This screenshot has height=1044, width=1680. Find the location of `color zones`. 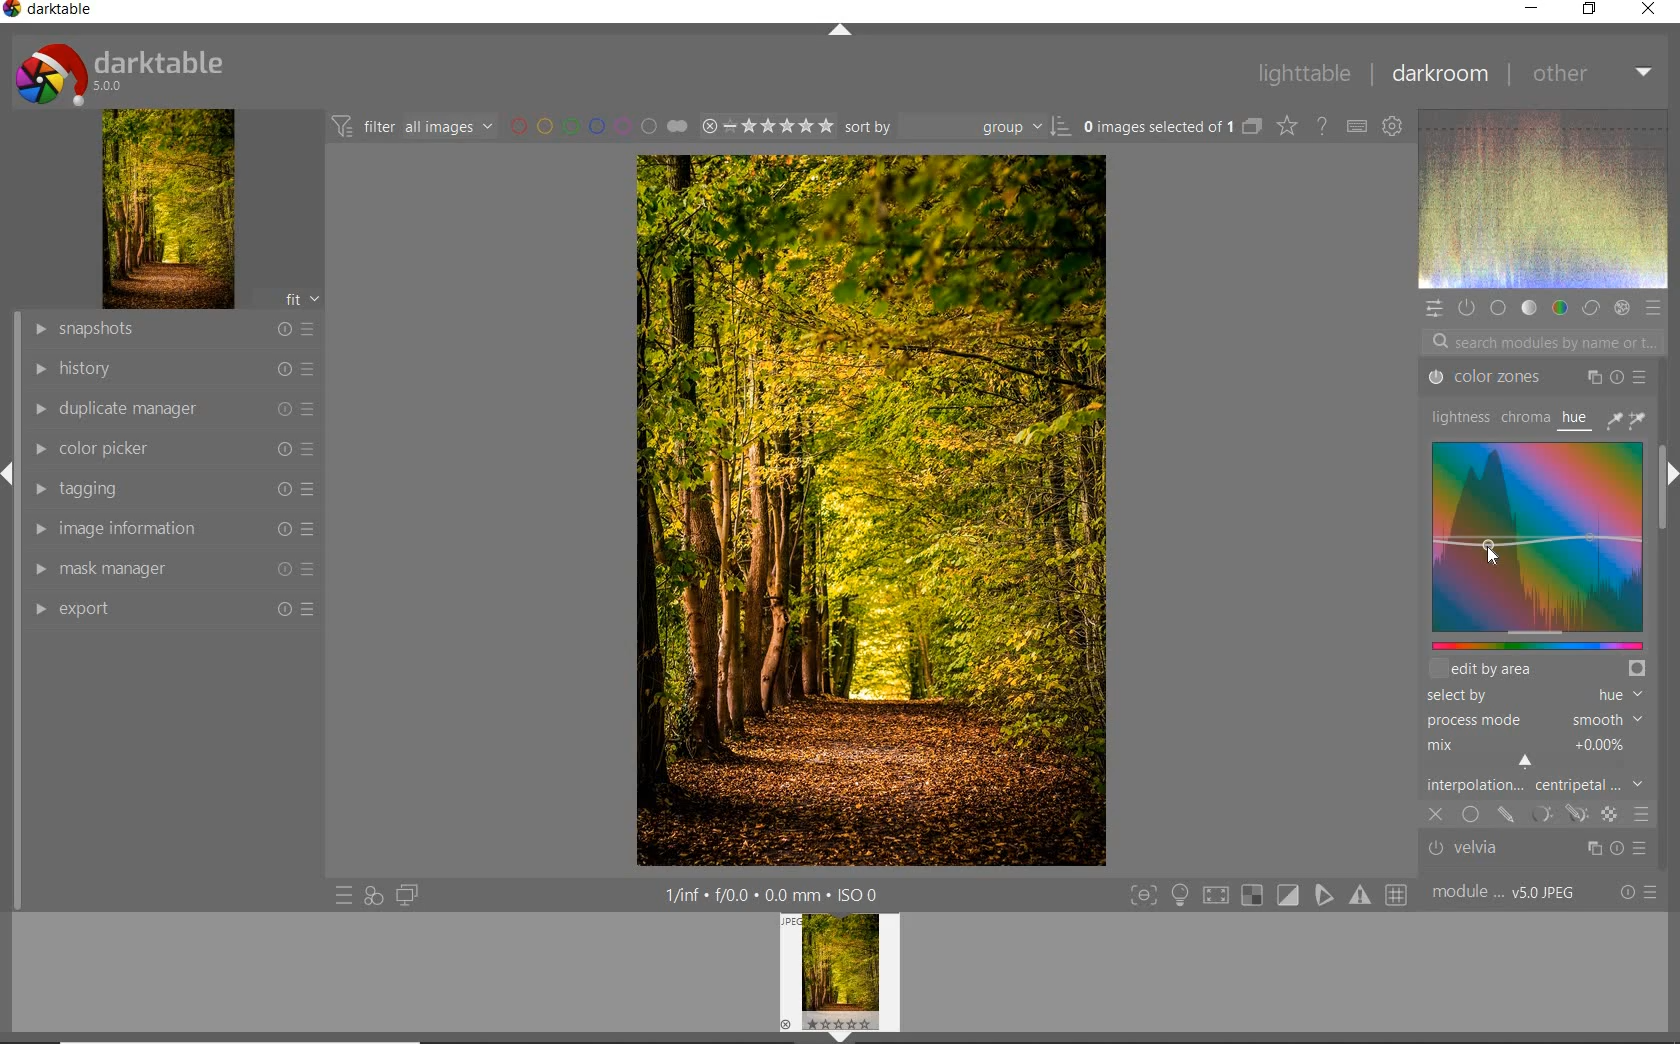

color zones is located at coordinates (1535, 377).